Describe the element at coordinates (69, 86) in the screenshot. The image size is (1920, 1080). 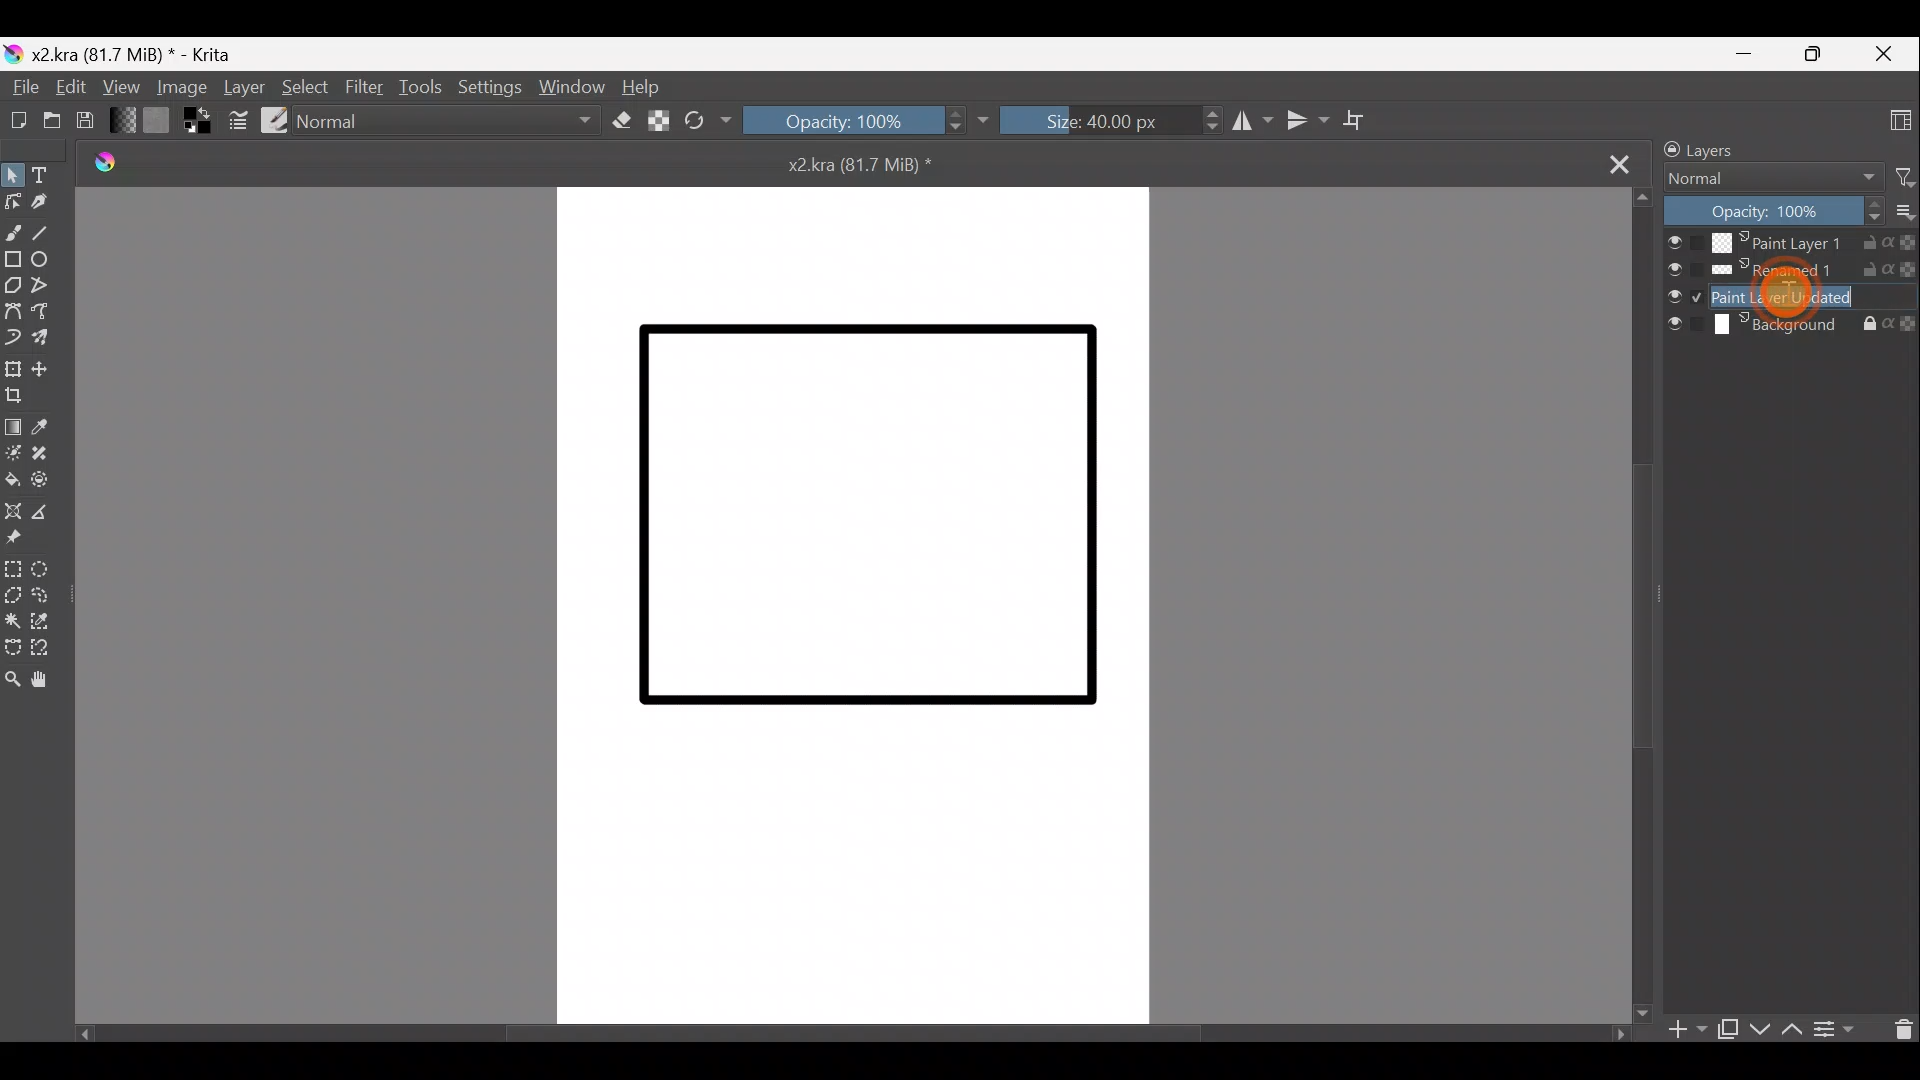
I see `Edit` at that location.